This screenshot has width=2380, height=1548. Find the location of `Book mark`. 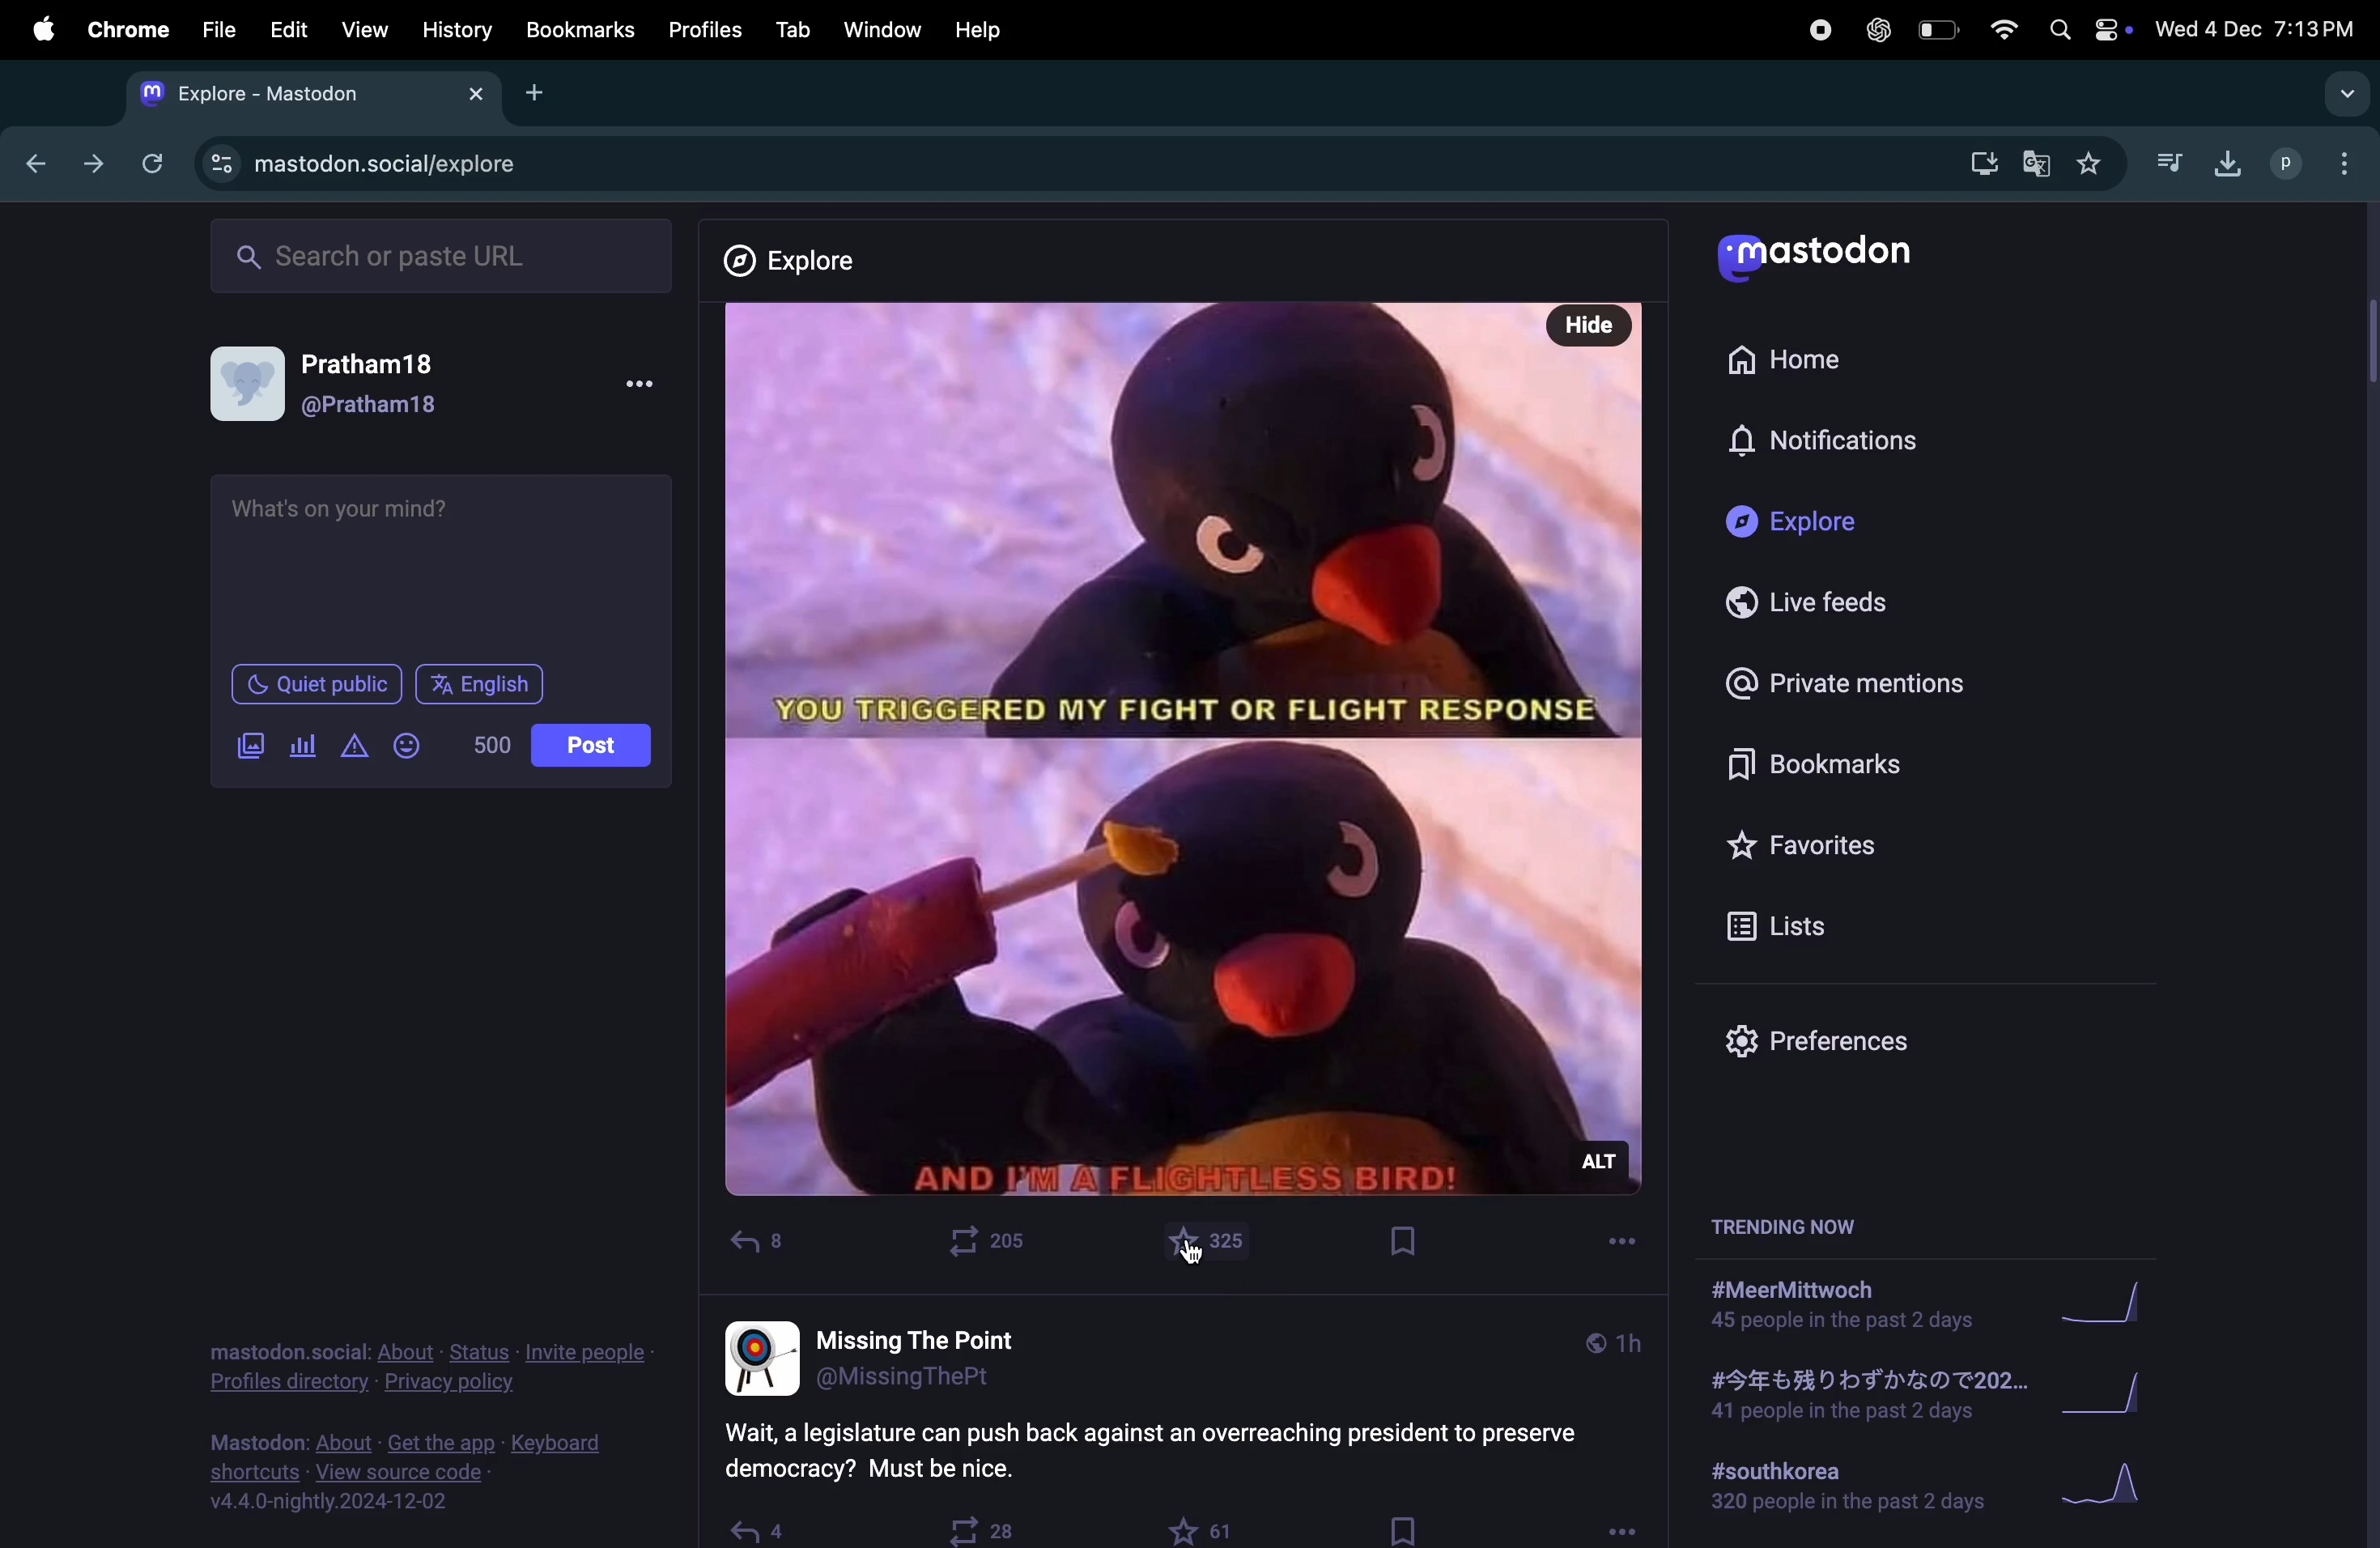

Book mark is located at coordinates (1411, 1241).